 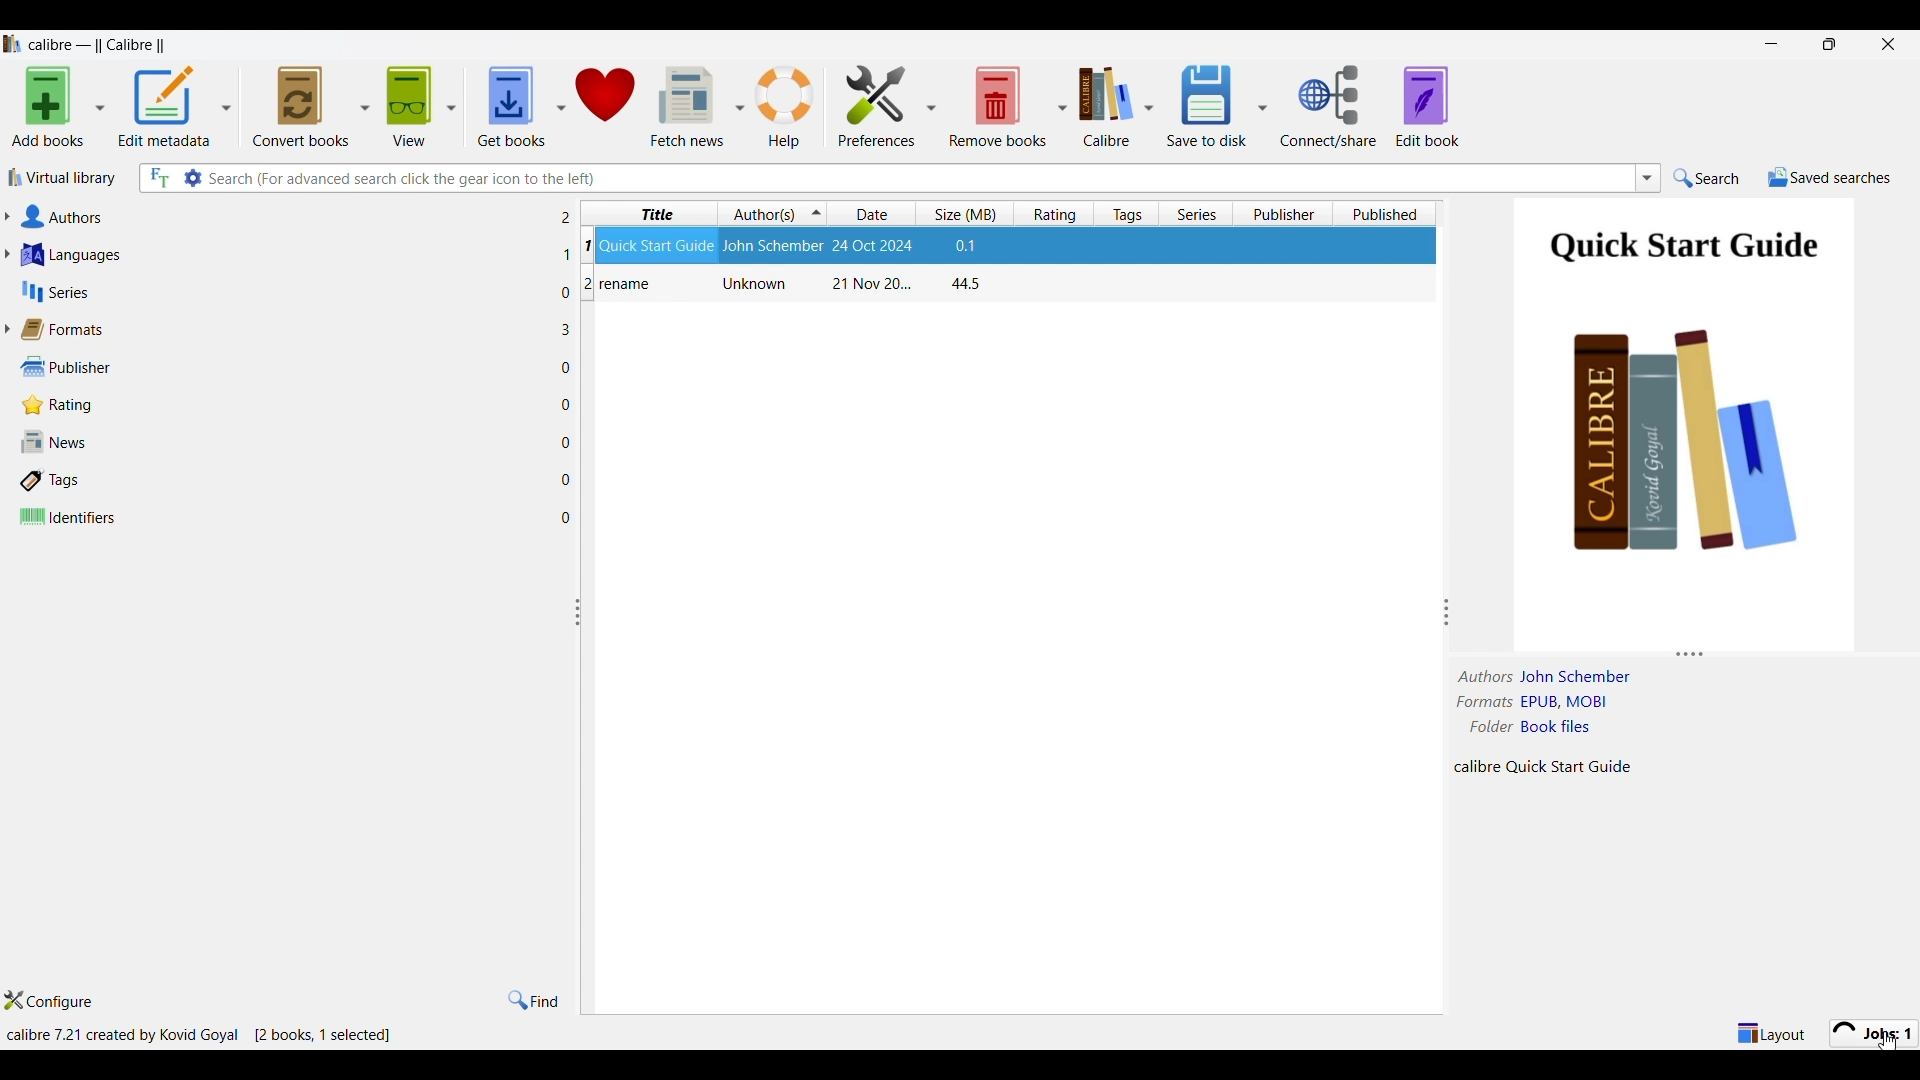 What do you see at coordinates (1889, 45) in the screenshot?
I see `Close interface` at bounding box center [1889, 45].